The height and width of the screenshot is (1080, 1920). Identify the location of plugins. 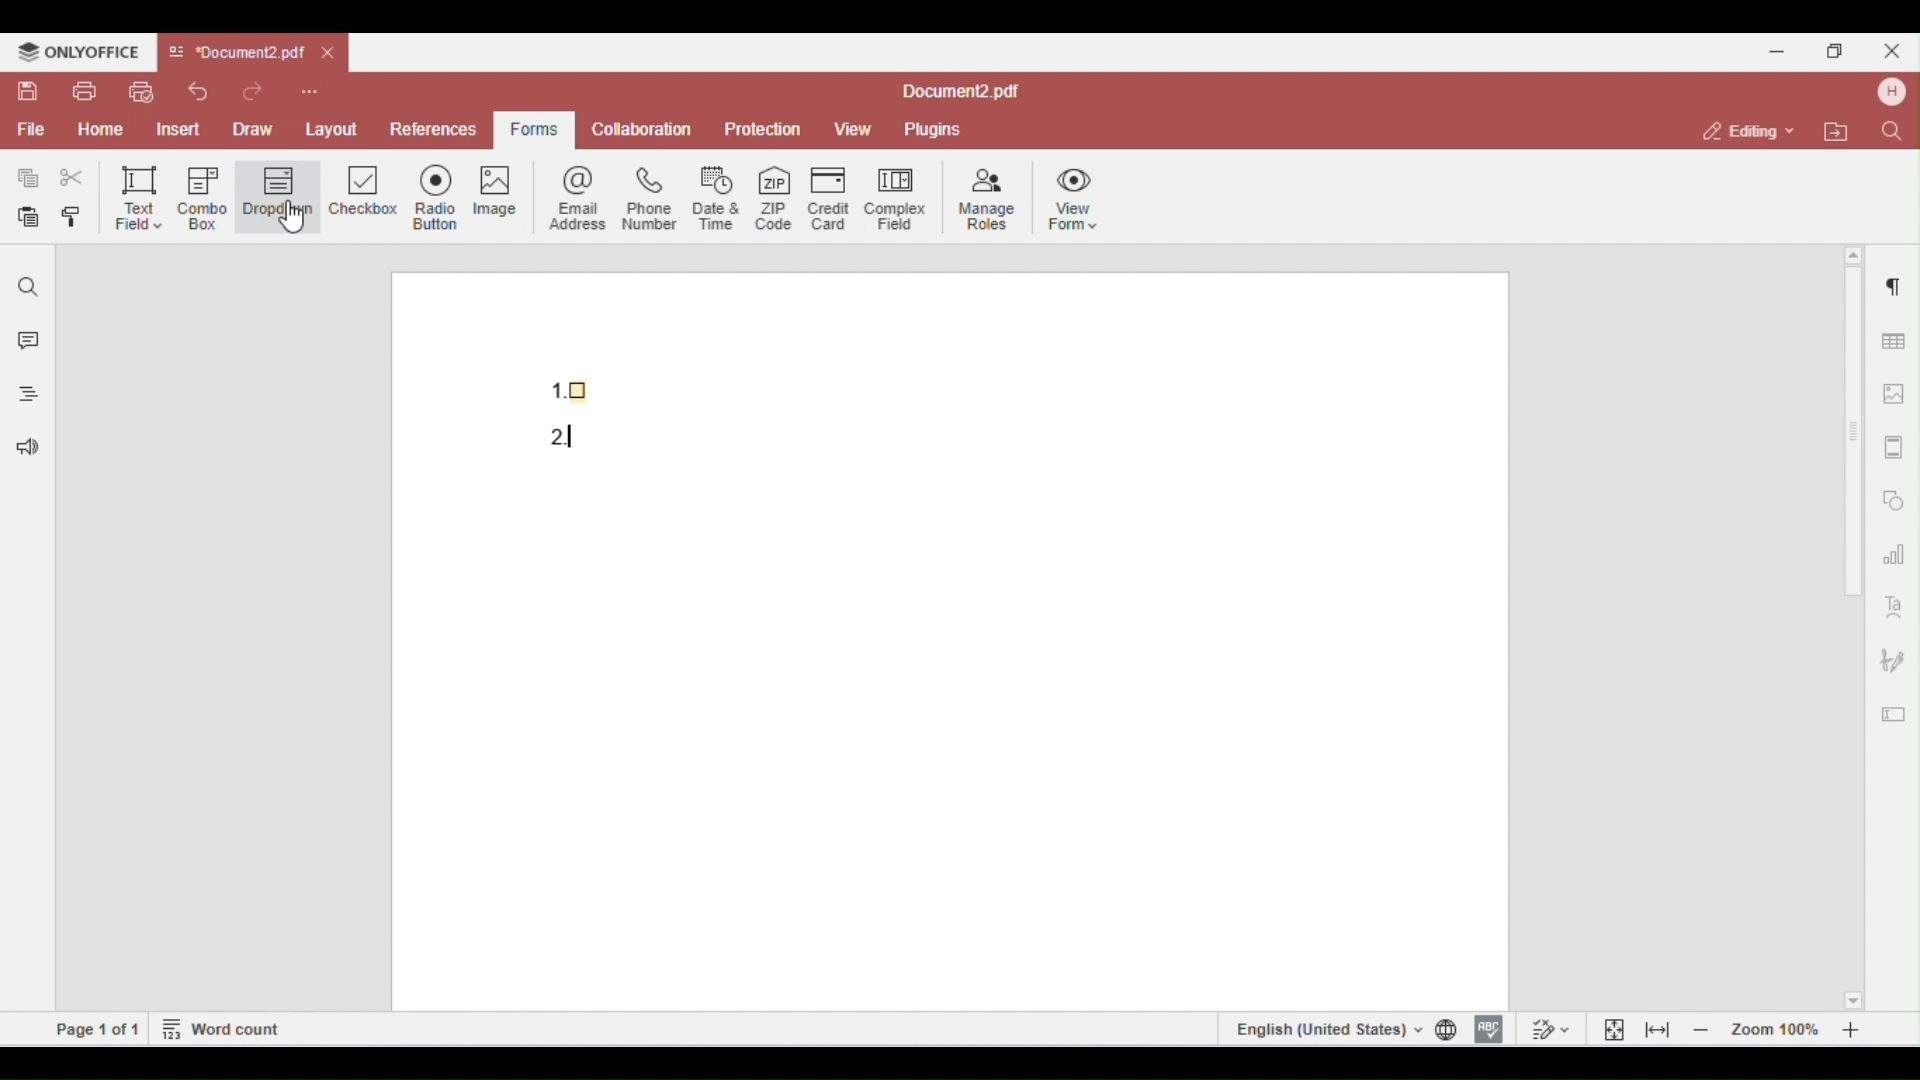
(931, 130).